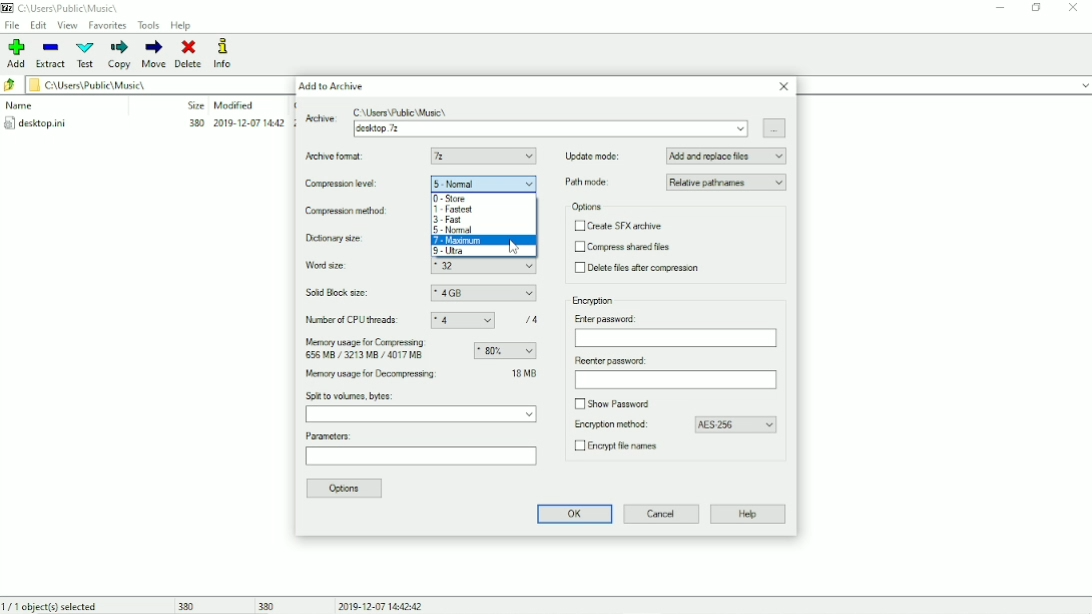 This screenshot has width=1092, height=614. I want to click on Parameters, so click(330, 436).